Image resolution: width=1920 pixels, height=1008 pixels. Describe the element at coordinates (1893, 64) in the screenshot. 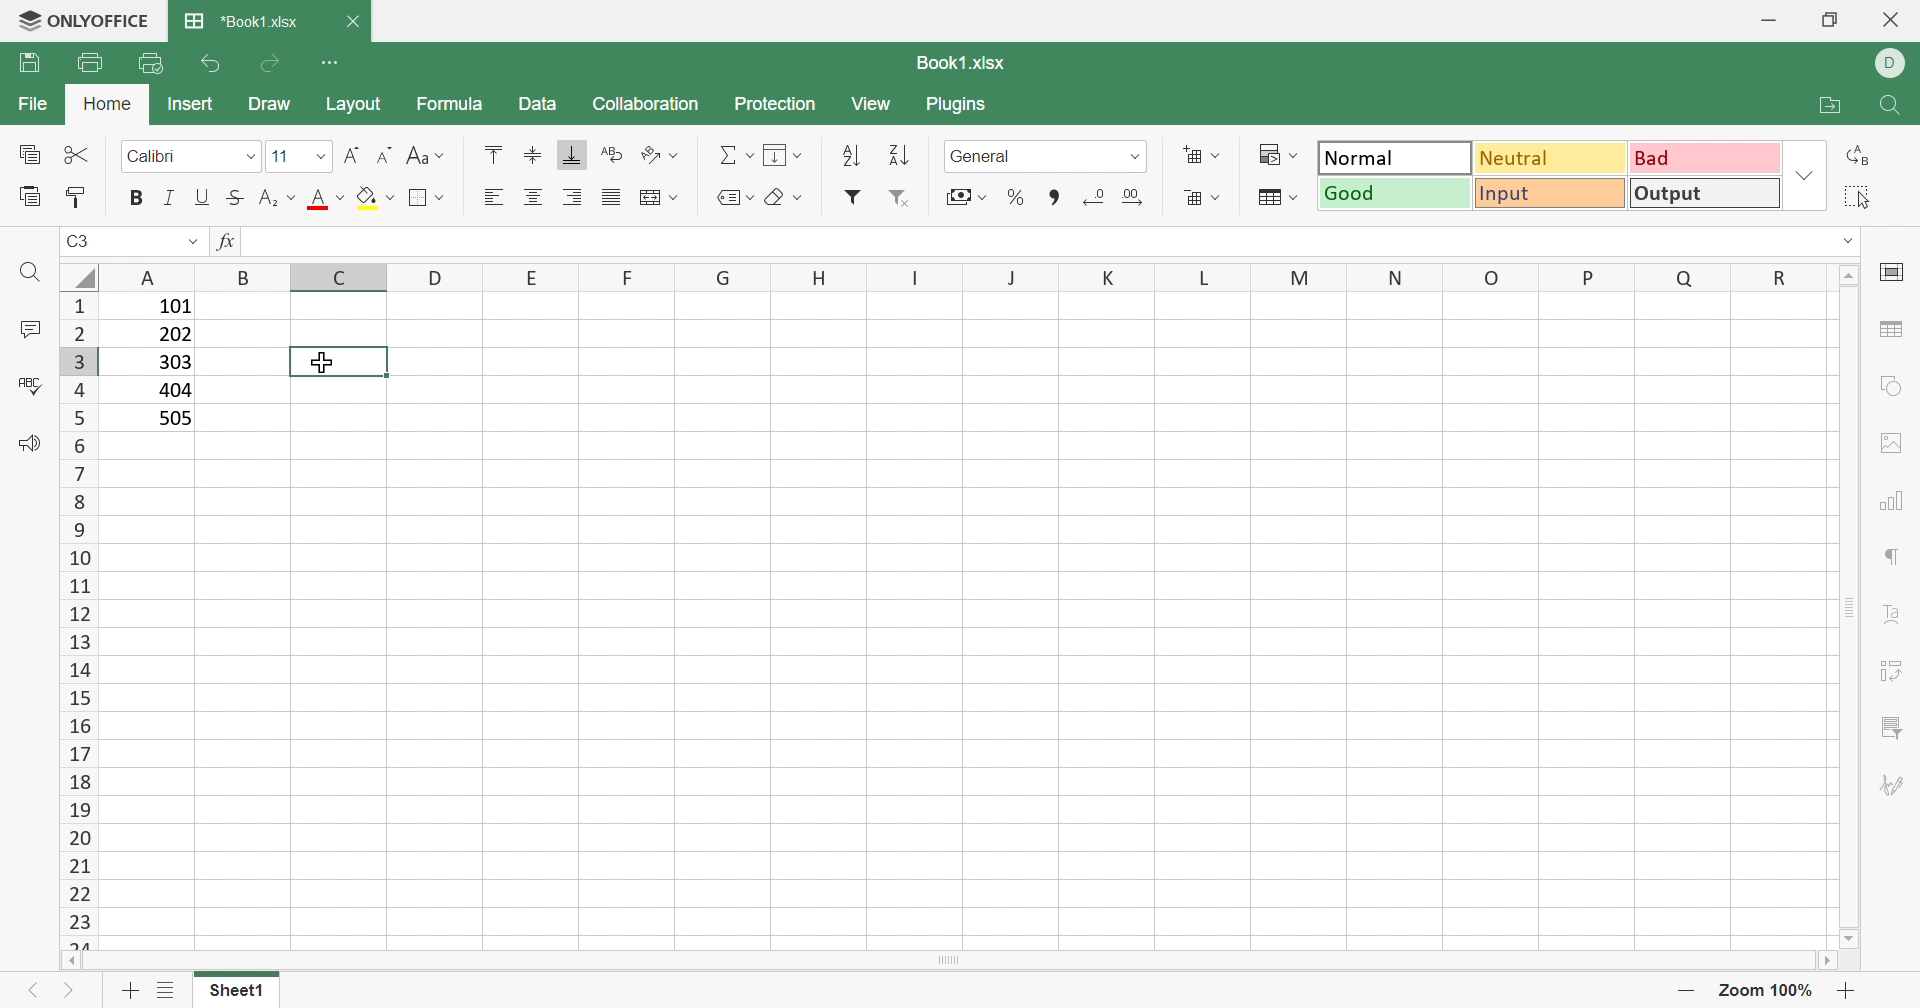

I see `DELL` at that location.